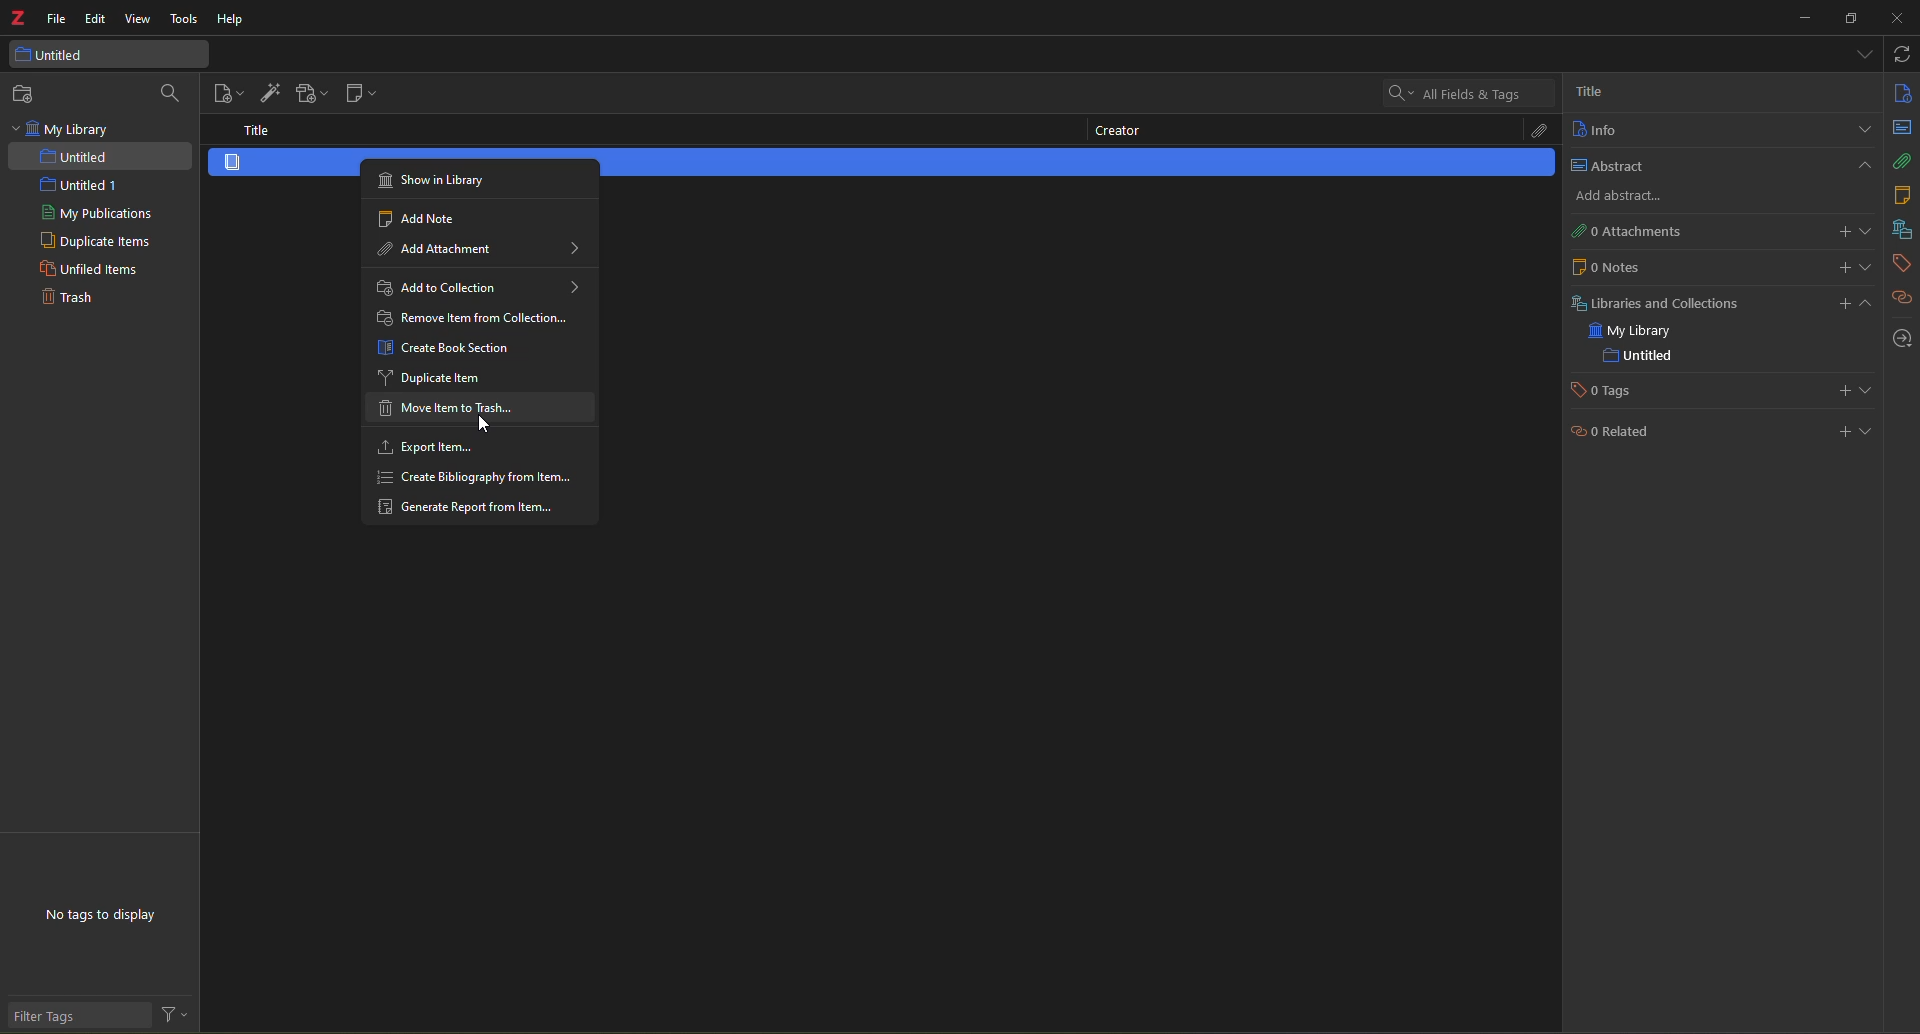  I want to click on add attachment, so click(309, 94).